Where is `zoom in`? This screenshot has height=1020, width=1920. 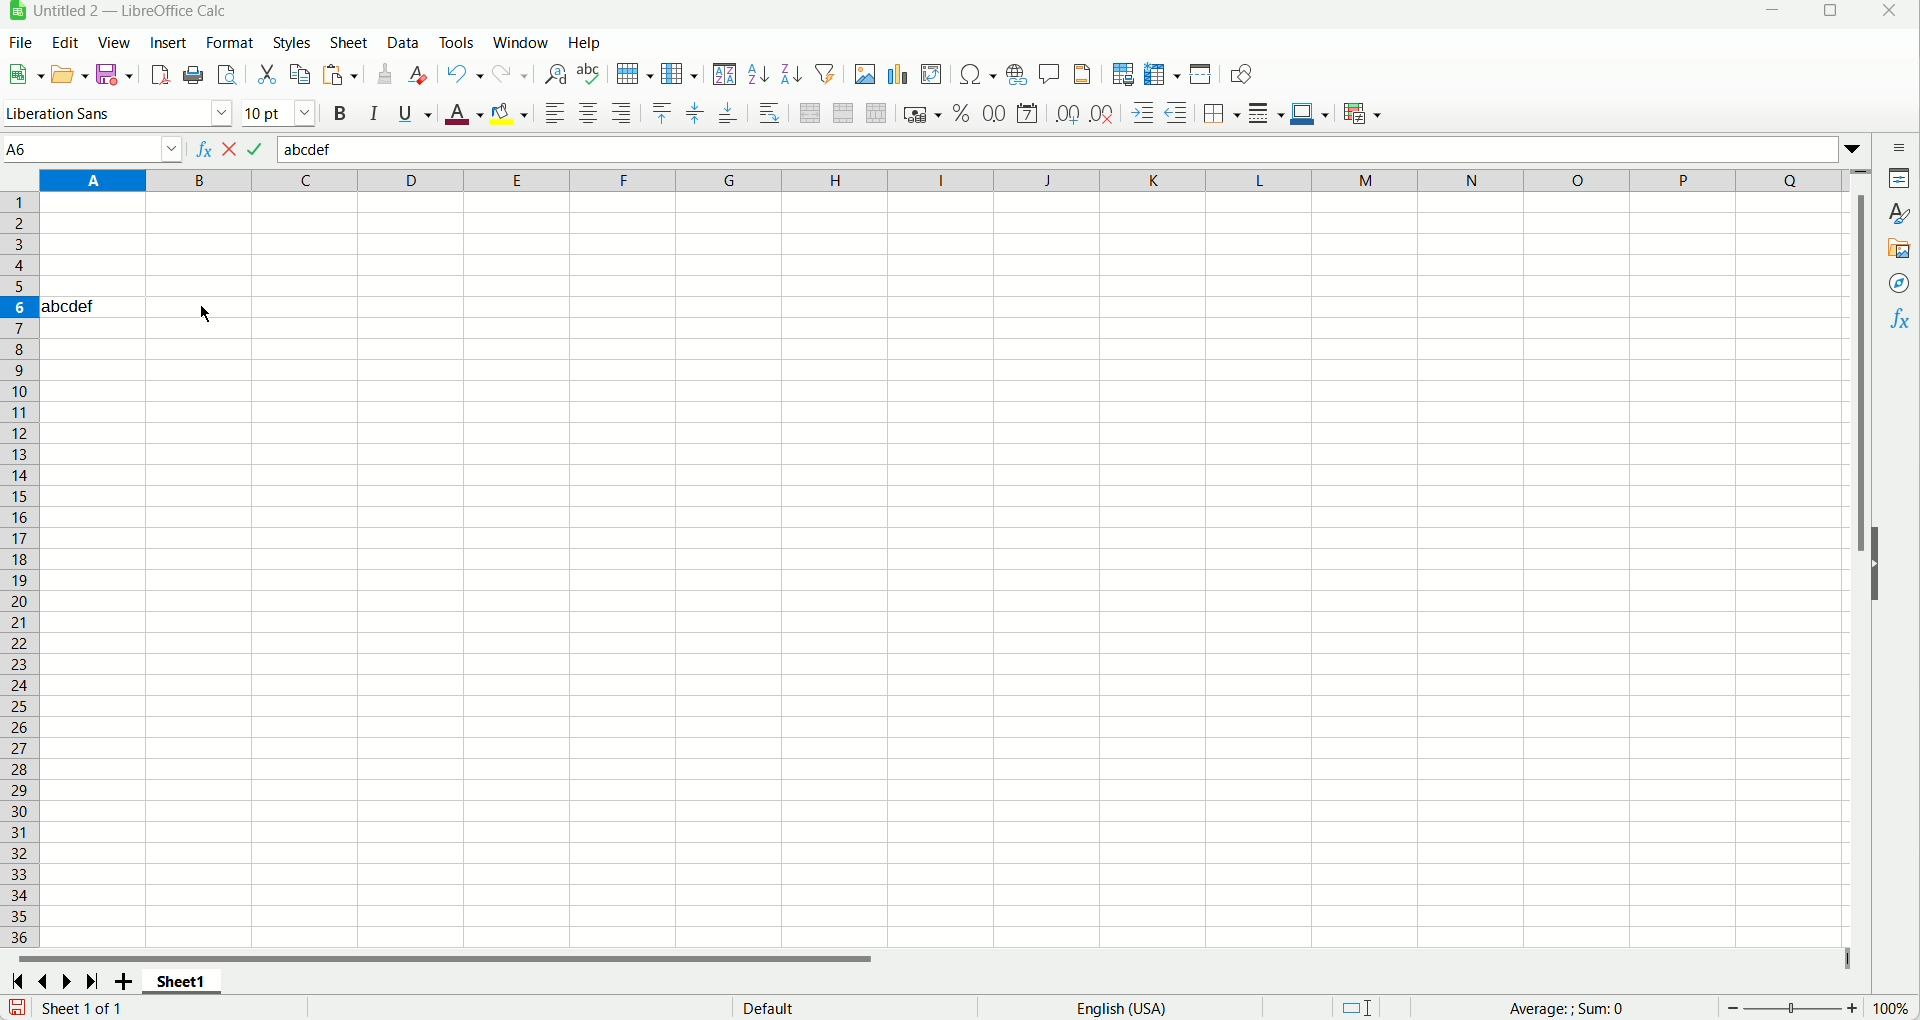 zoom in is located at coordinates (1852, 1008).